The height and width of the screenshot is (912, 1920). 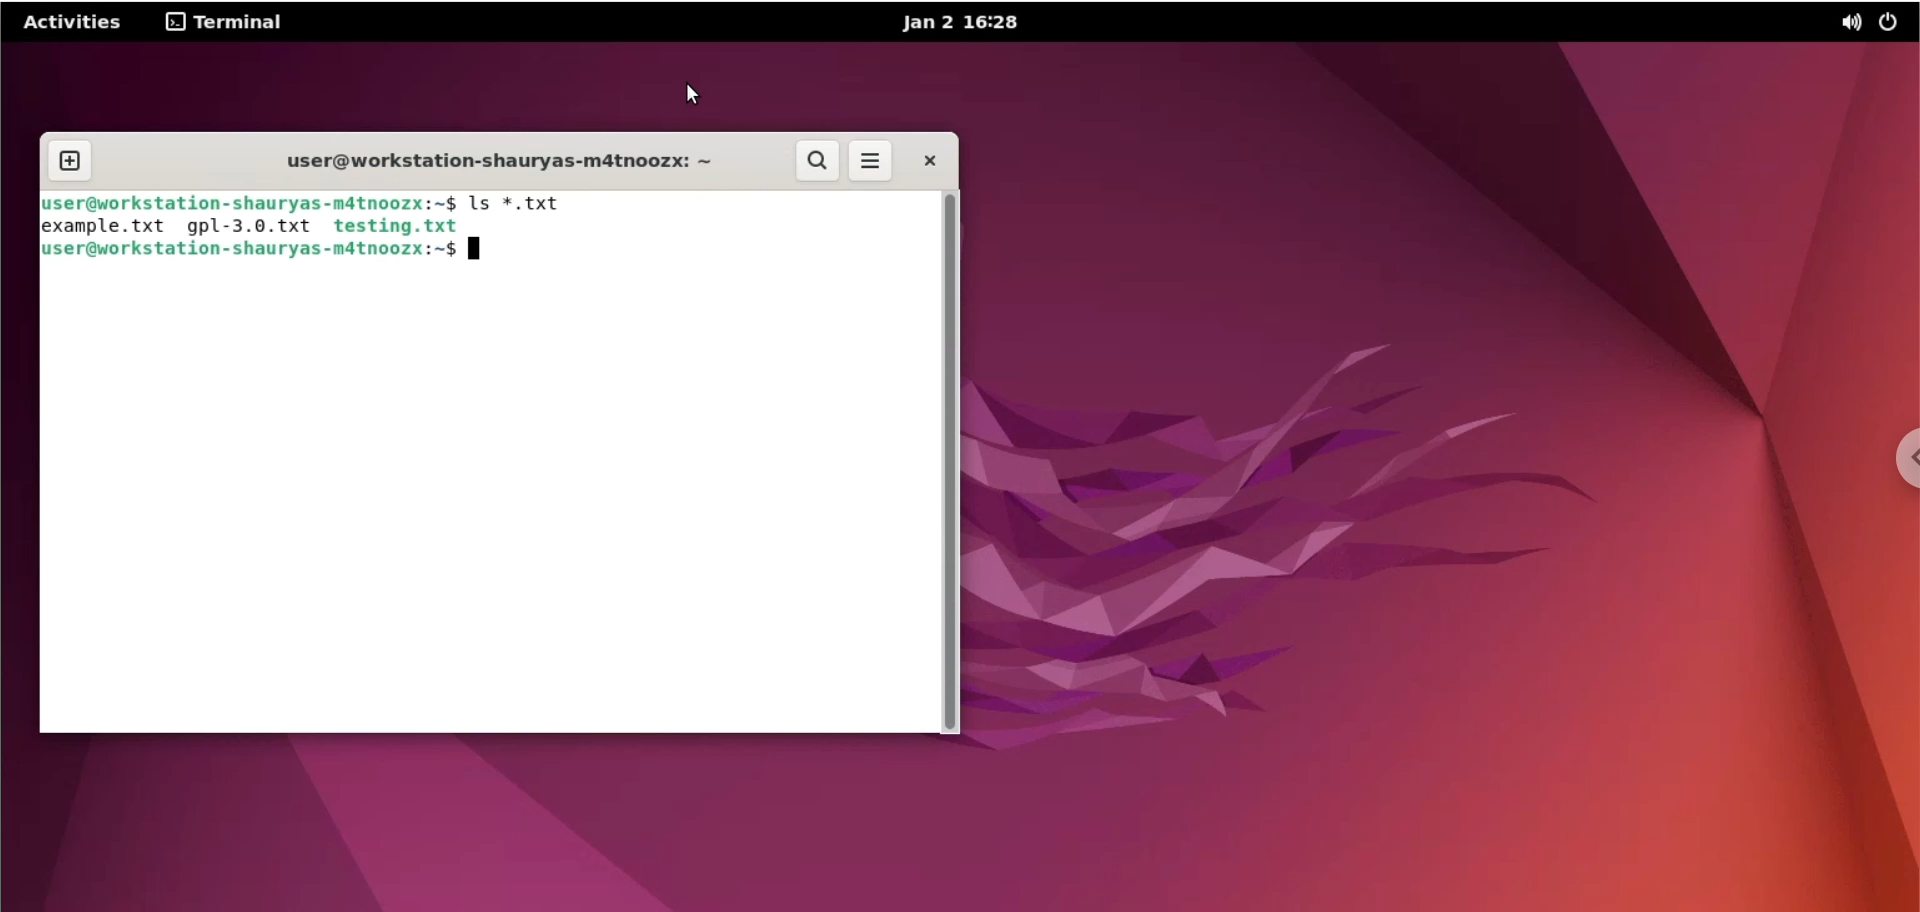 I want to click on cursor, so click(x=700, y=95).